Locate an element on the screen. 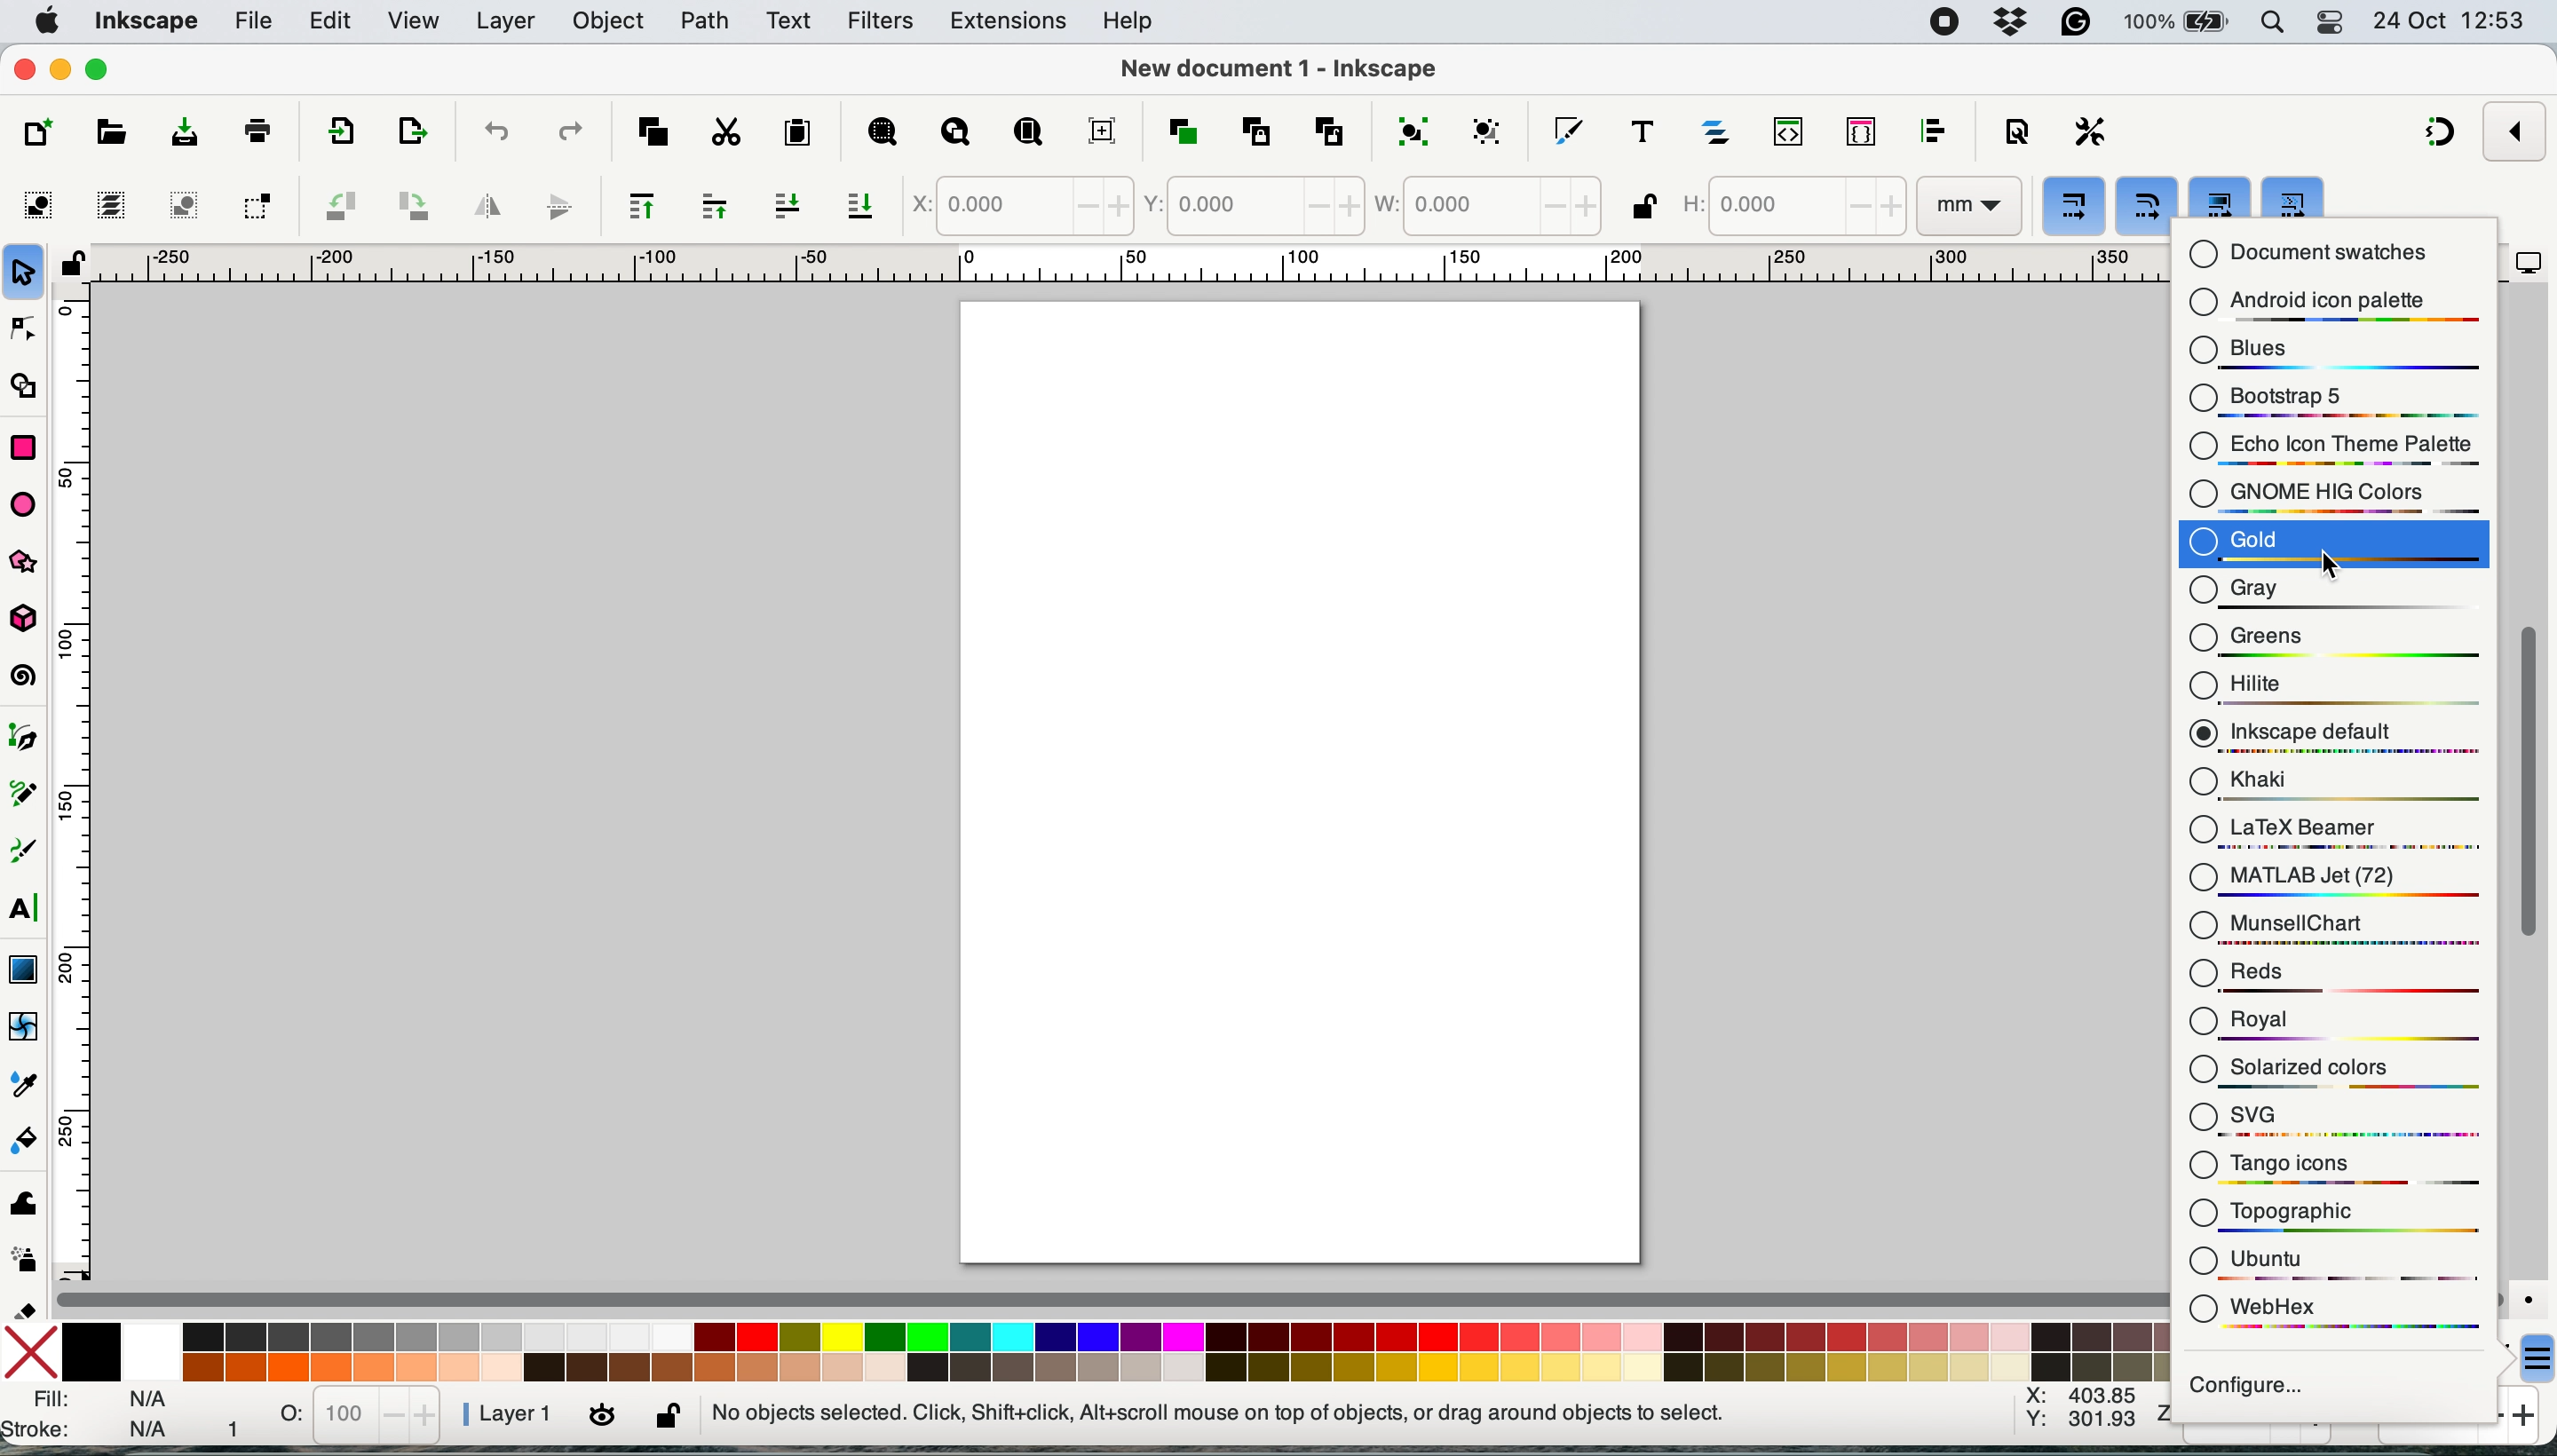  gnome hig colors is located at coordinates (2334, 493).